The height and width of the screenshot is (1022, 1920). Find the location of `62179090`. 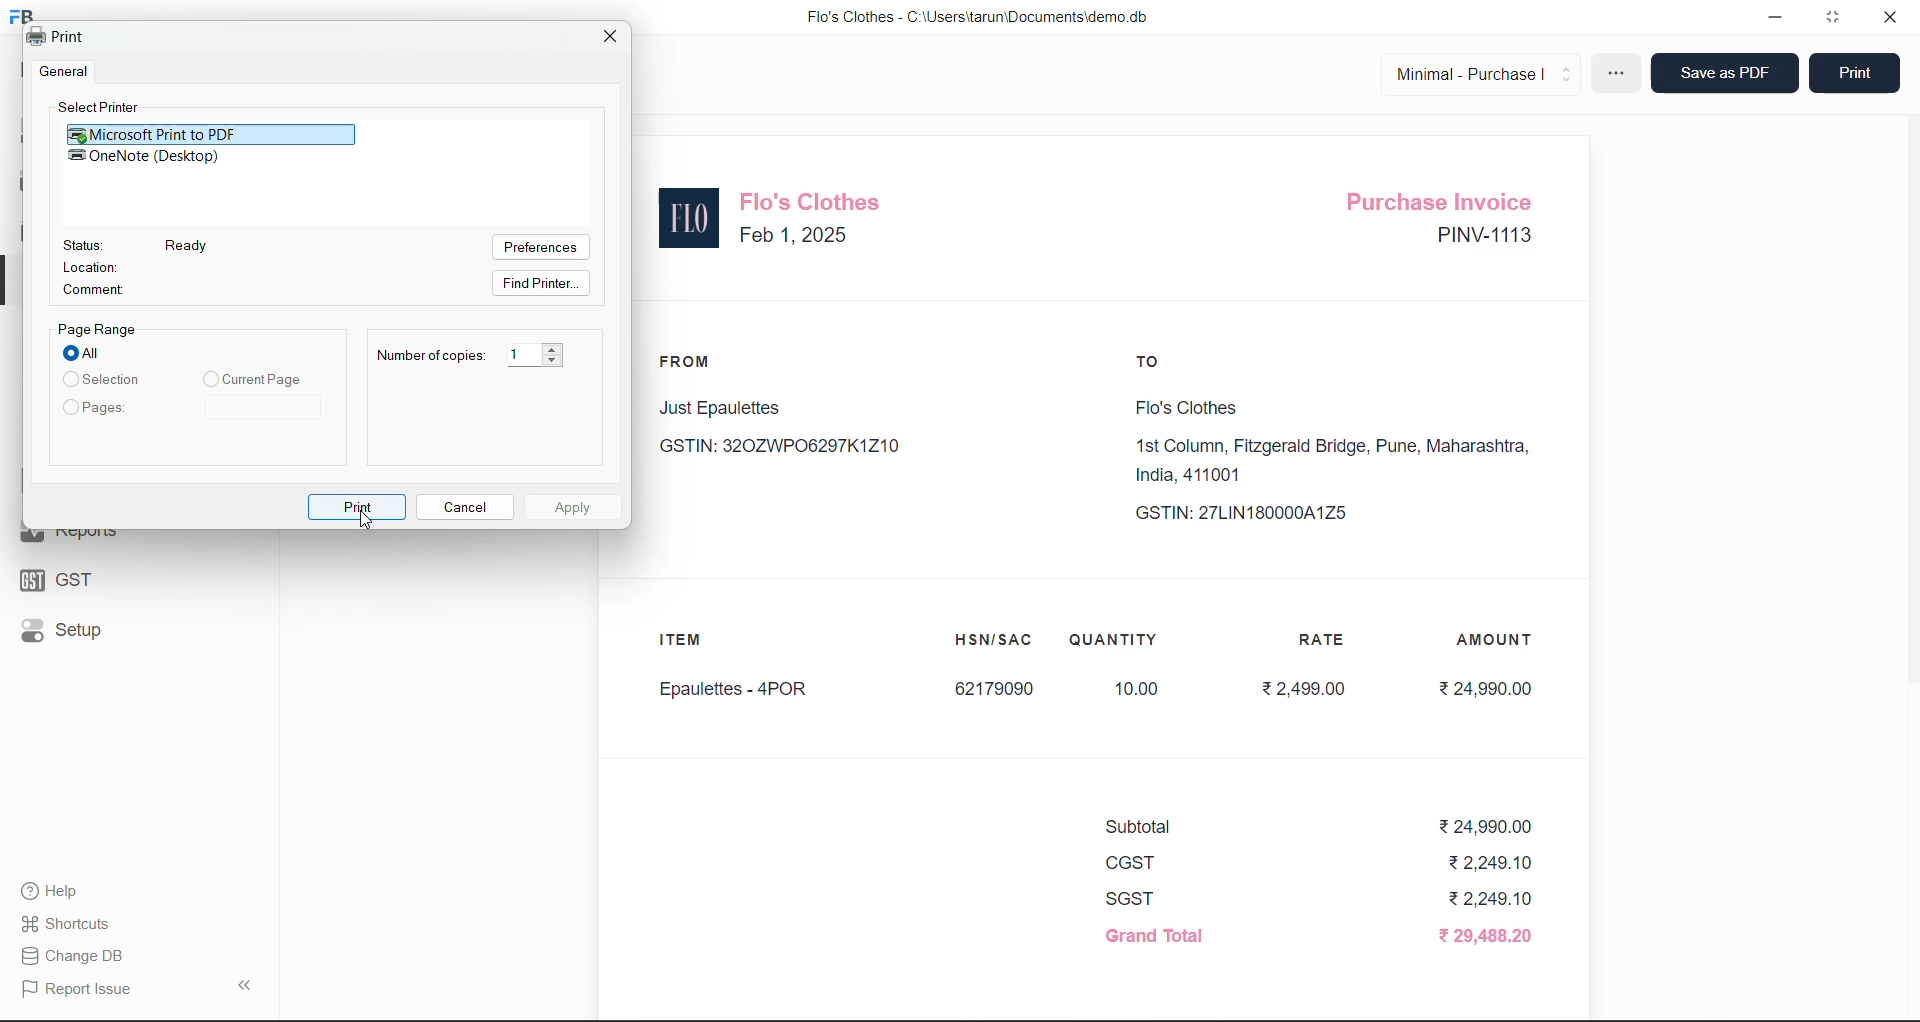

62179090 is located at coordinates (997, 688).